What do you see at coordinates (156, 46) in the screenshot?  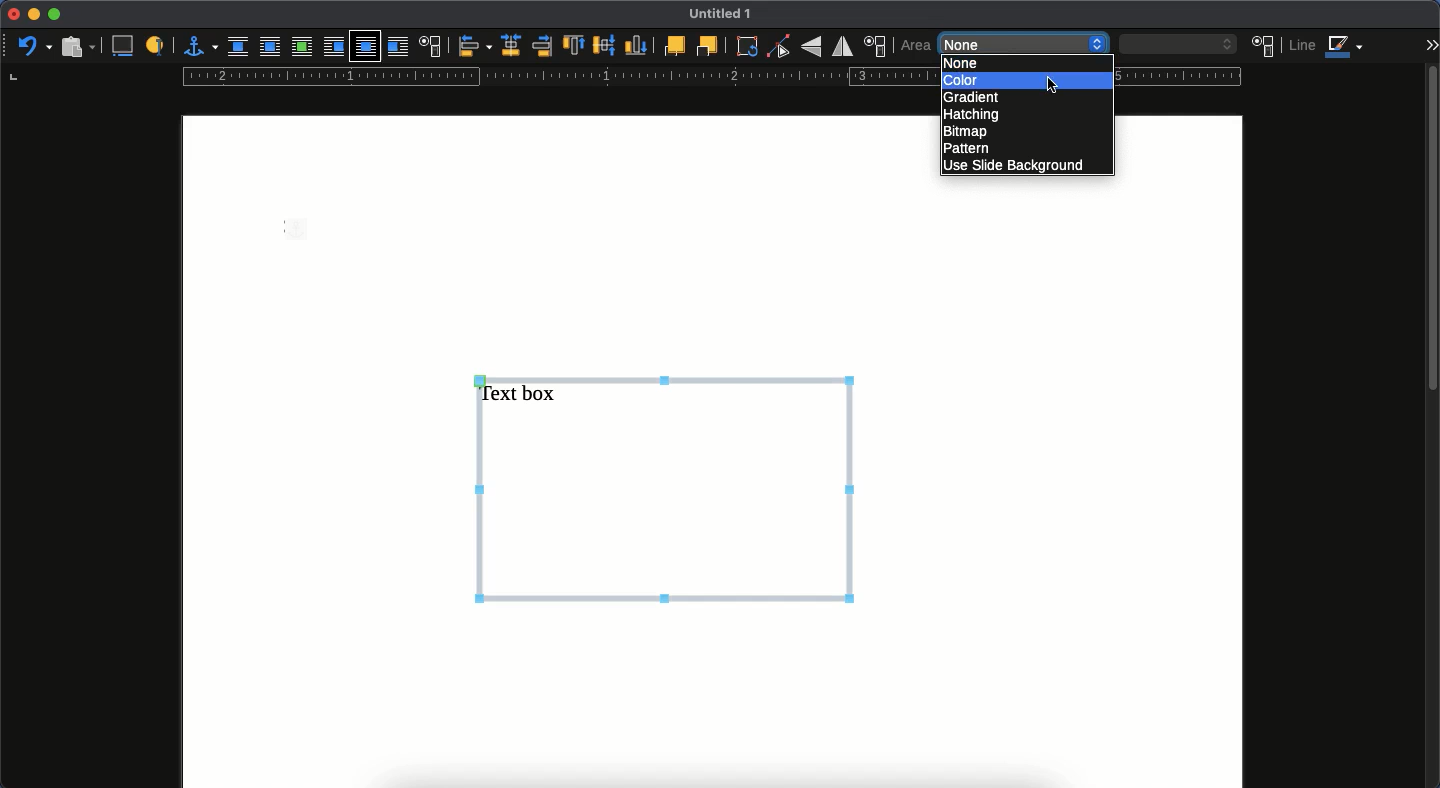 I see `a label to identify an object` at bounding box center [156, 46].